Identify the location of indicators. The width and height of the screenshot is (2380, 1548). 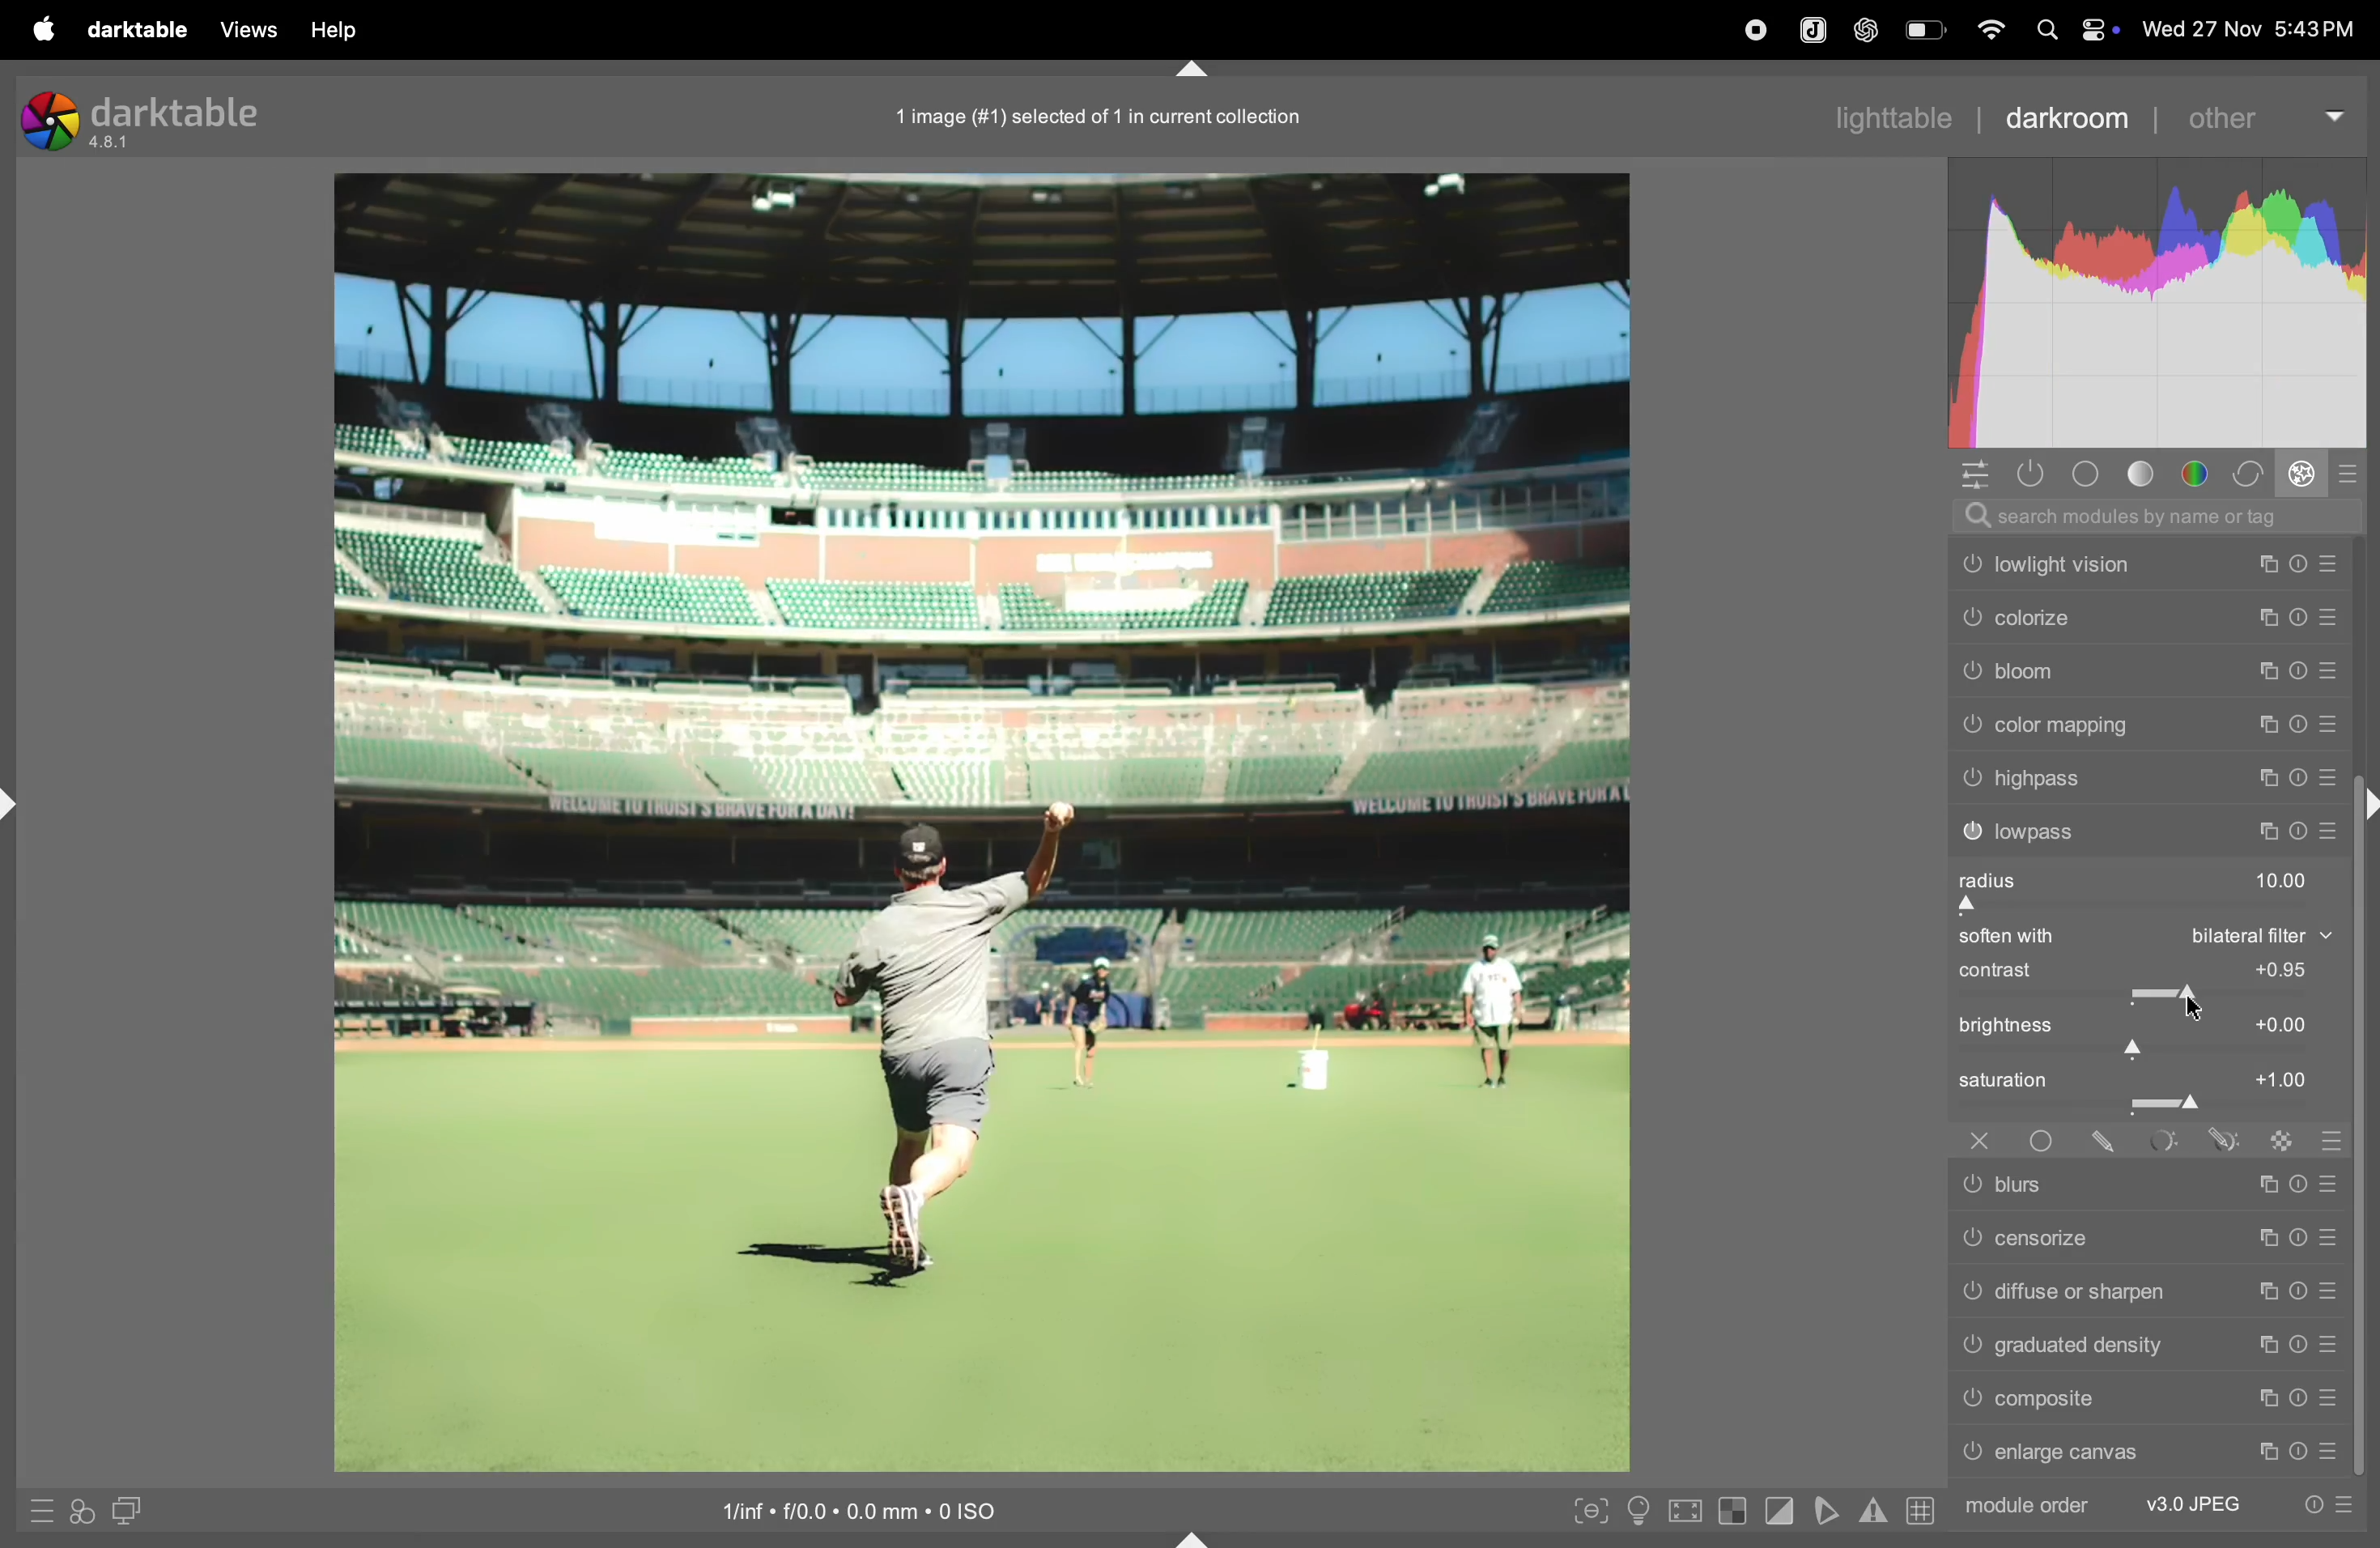
(1870, 1508).